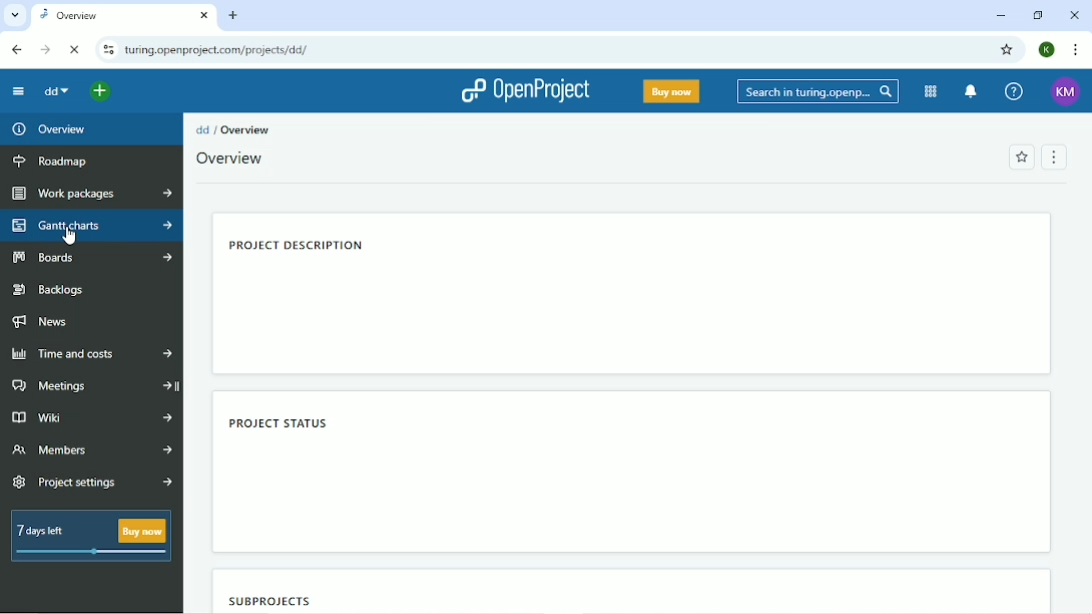 The width and height of the screenshot is (1092, 614). What do you see at coordinates (124, 16) in the screenshot?
I see `Current tab` at bounding box center [124, 16].